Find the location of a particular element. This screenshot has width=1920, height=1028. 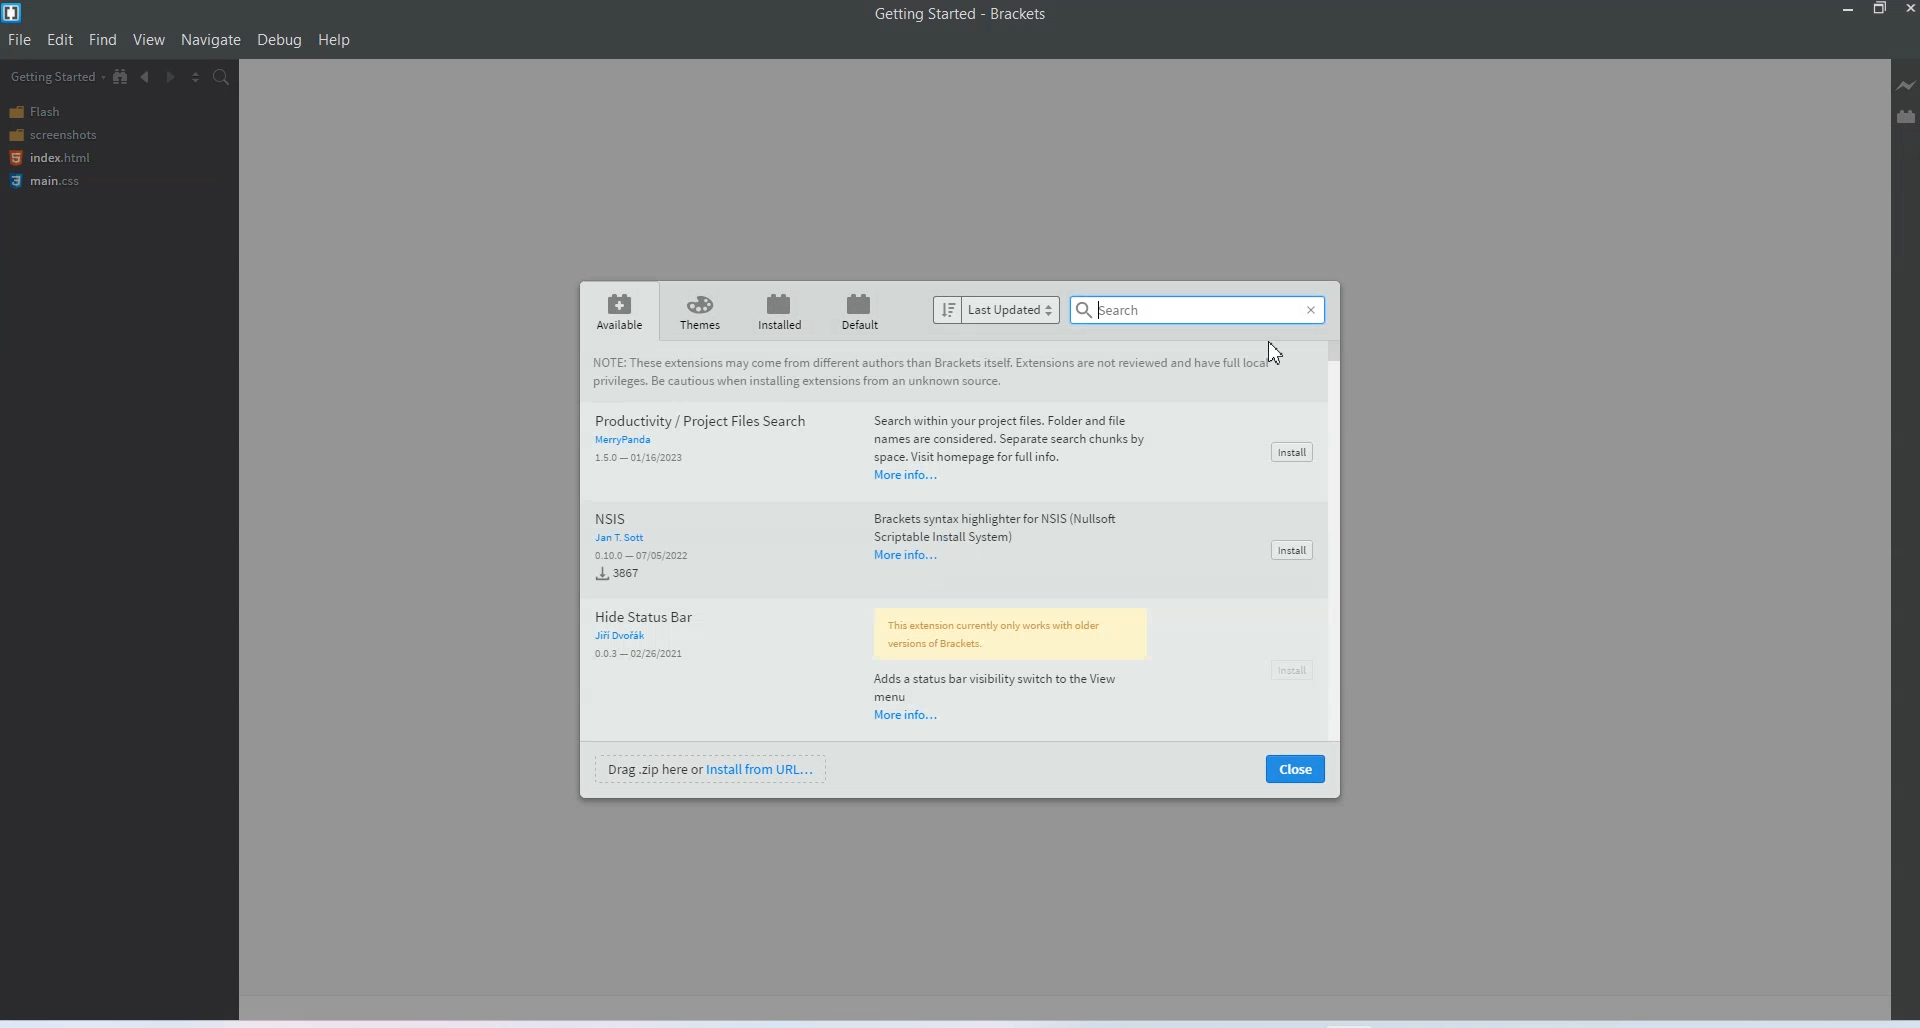

Author is located at coordinates (628, 636).